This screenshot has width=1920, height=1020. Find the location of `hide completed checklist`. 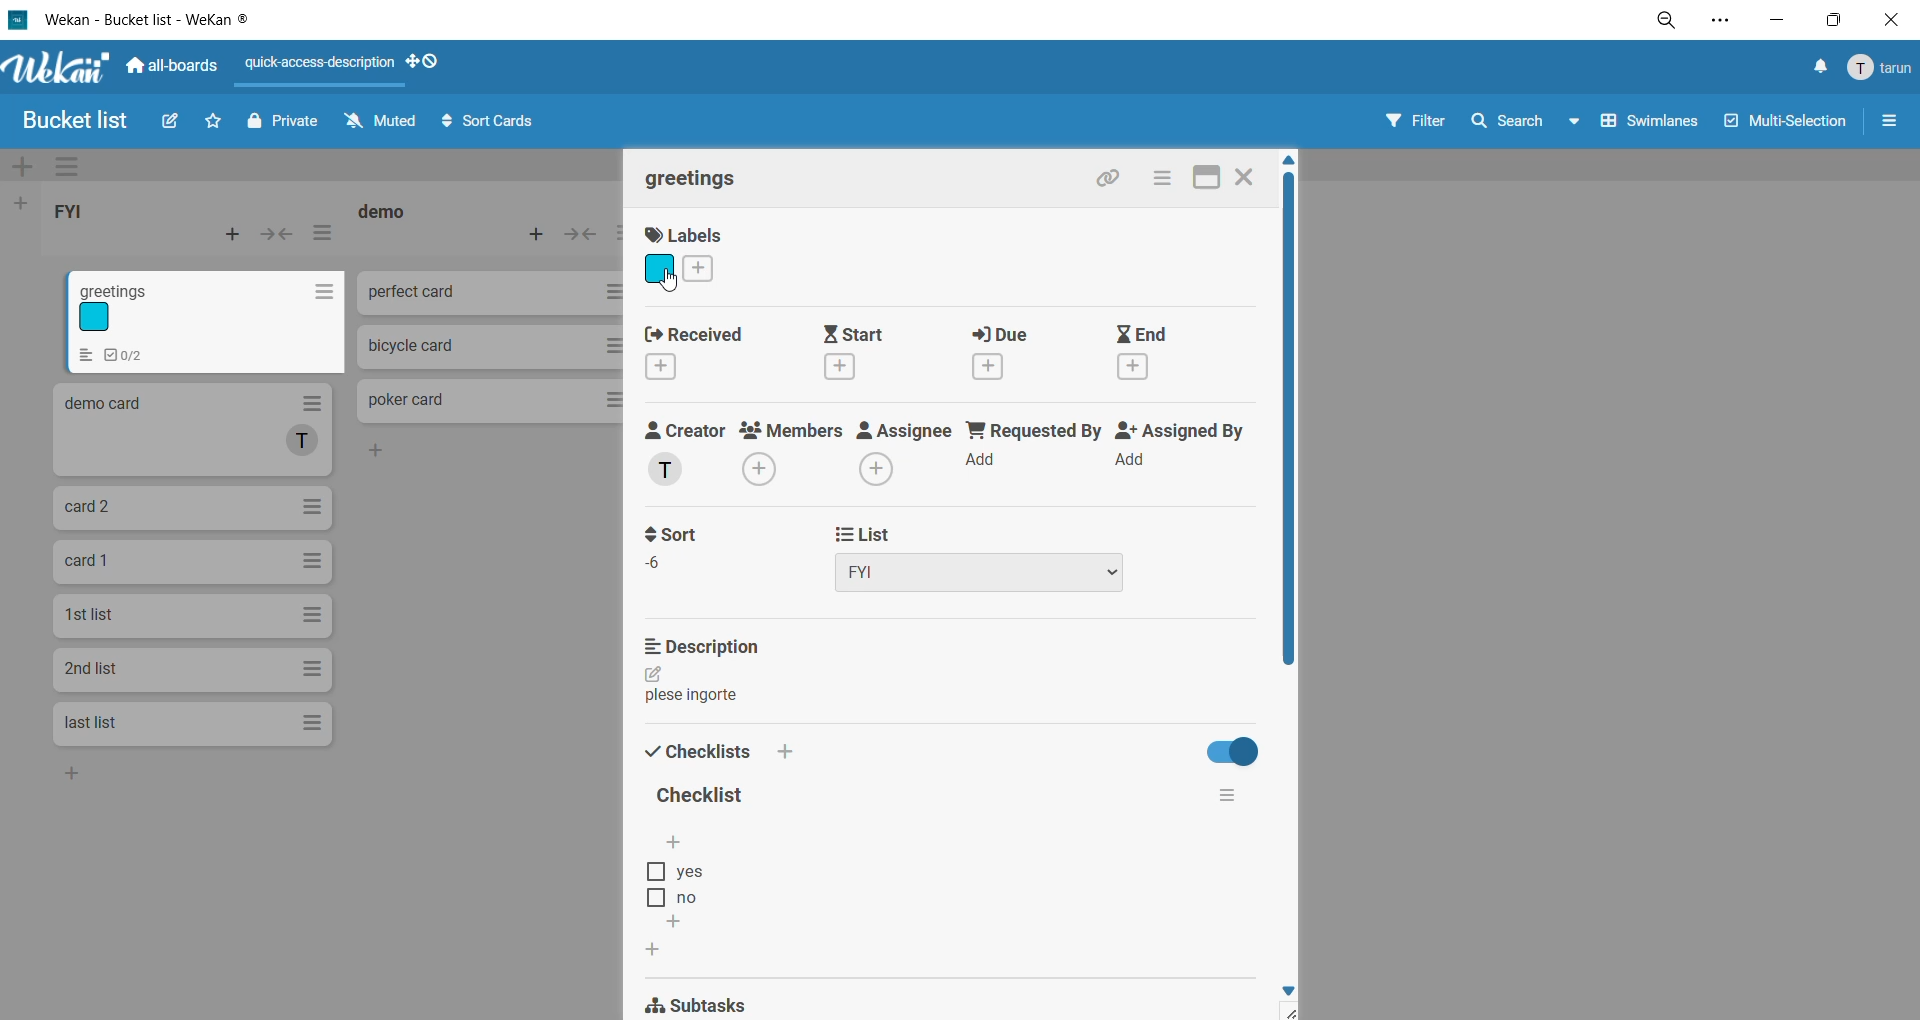

hide completed checklist is located at coordinates (1233, 750).